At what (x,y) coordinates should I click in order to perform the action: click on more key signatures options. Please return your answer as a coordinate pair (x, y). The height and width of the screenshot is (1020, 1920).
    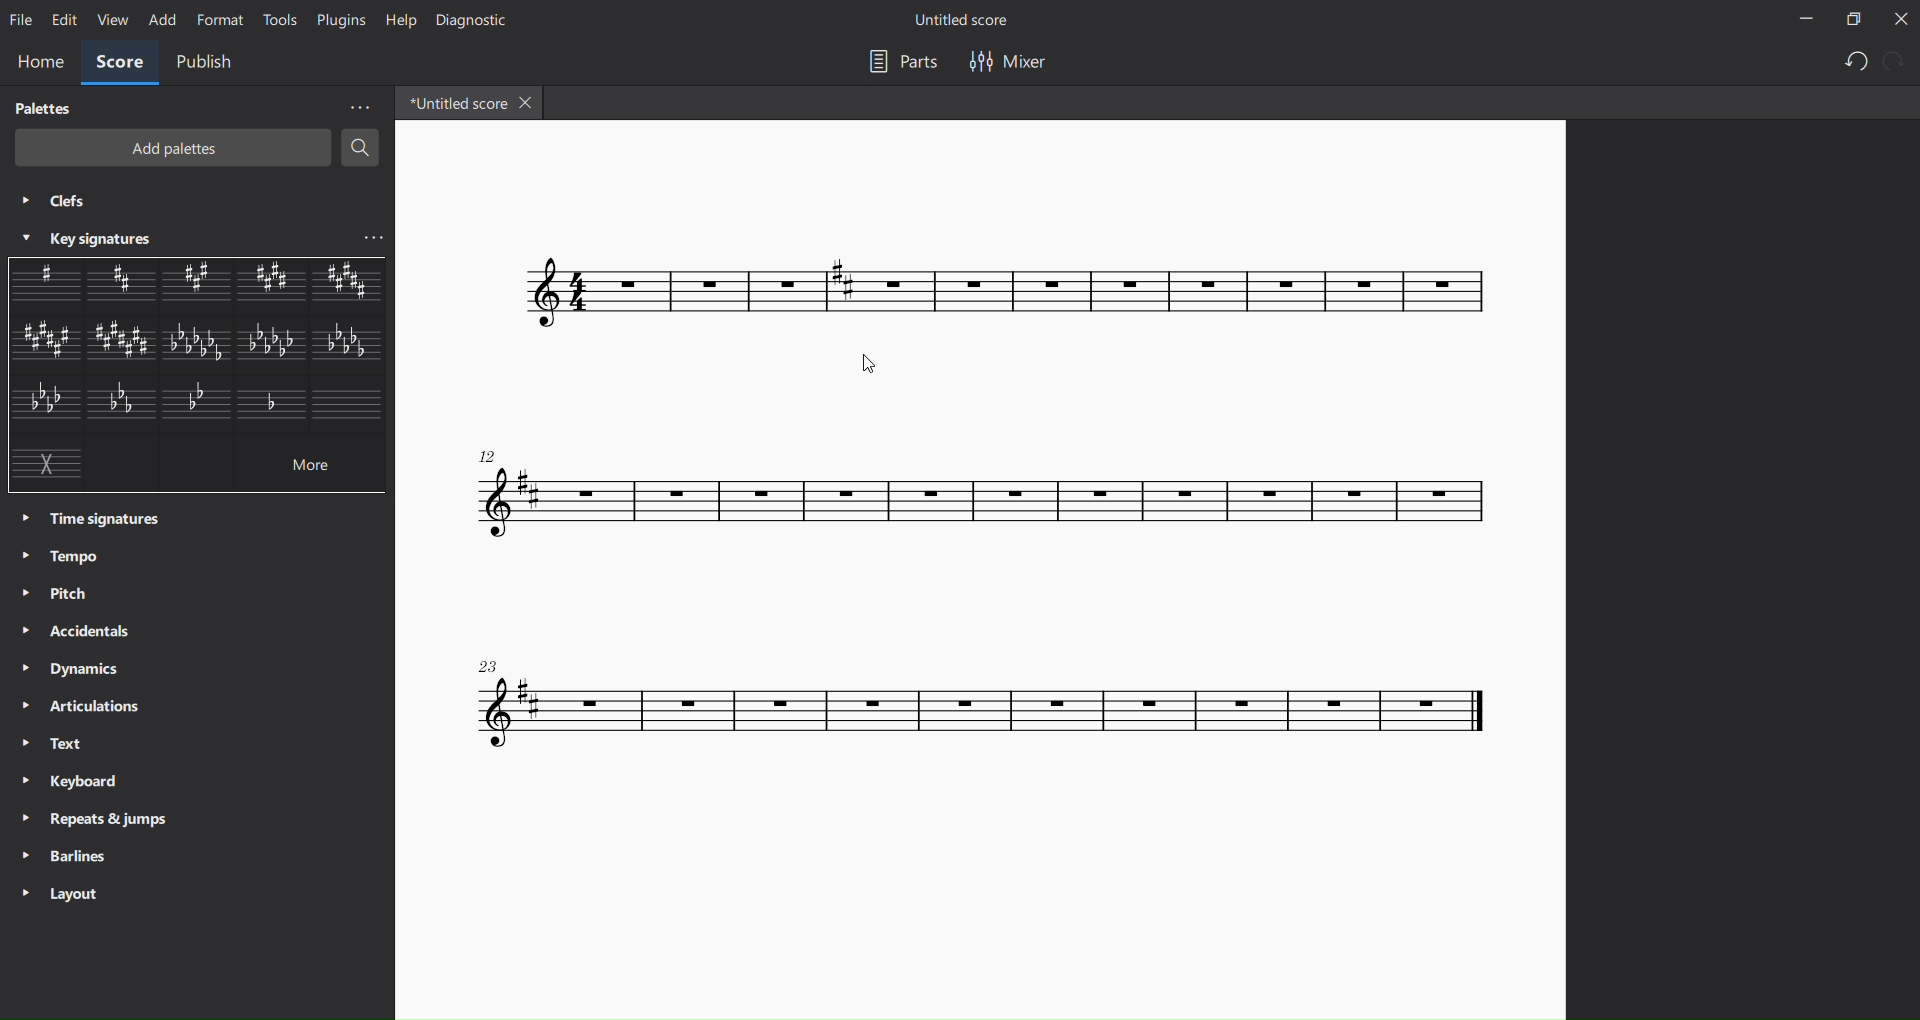
    Looking at the image, I should click on (376, 242).